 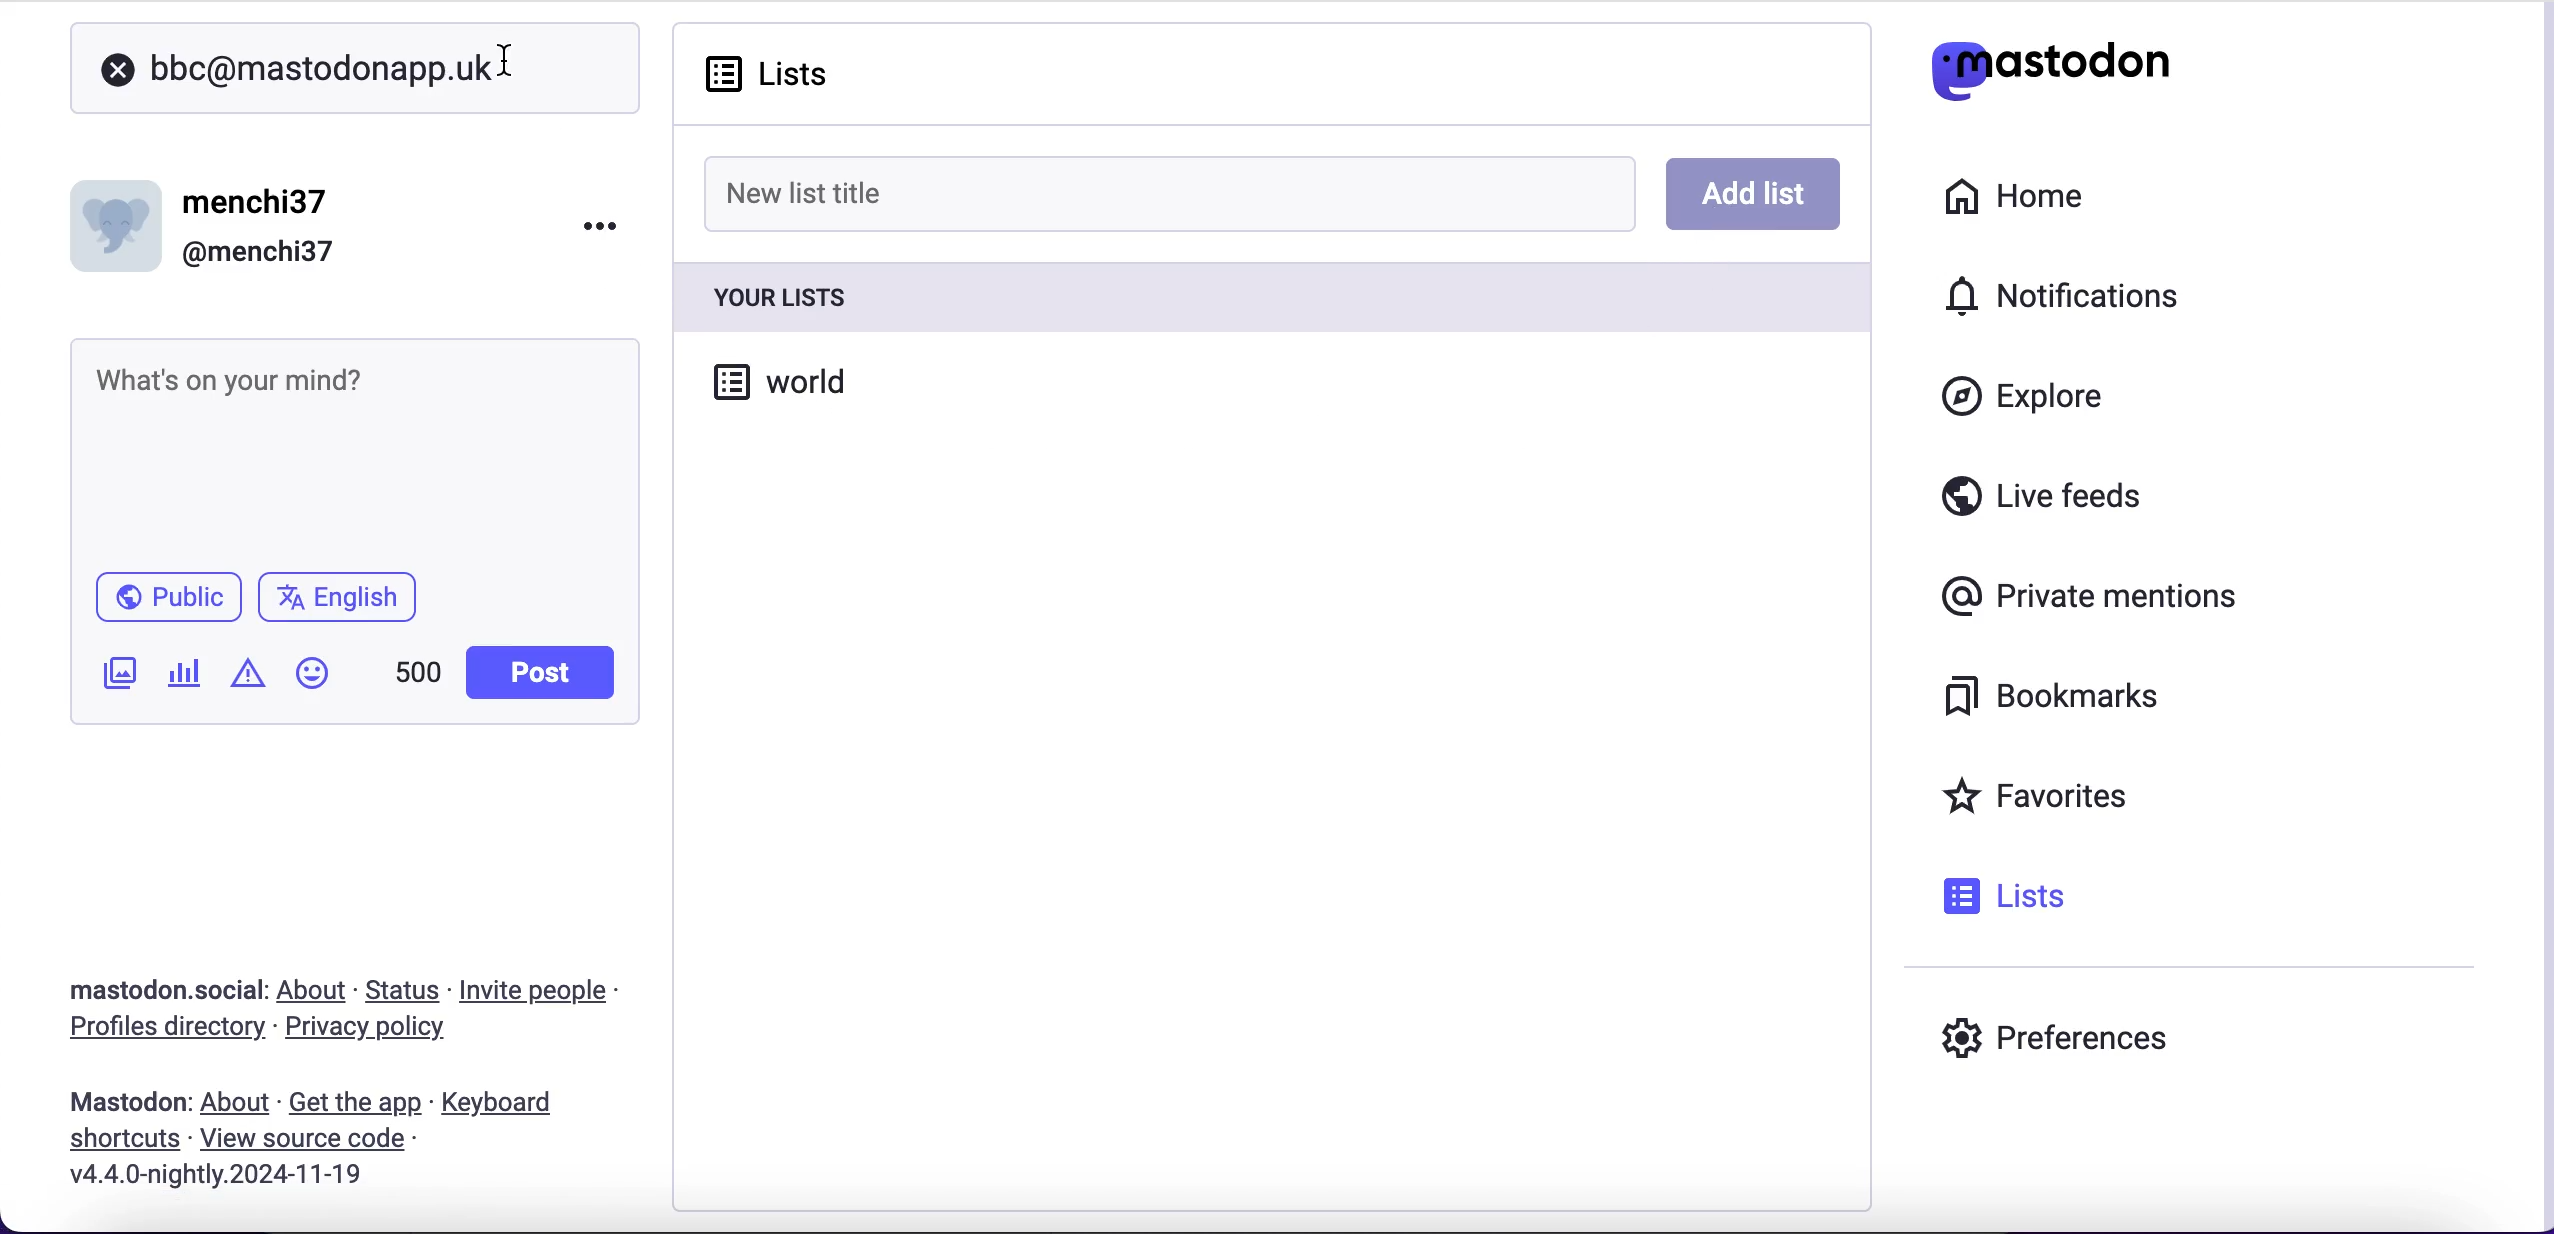 What do you see at coordinates (155, 1030) in the screenshot?
I see `profiles directory` at bounding box center [155, 1030].